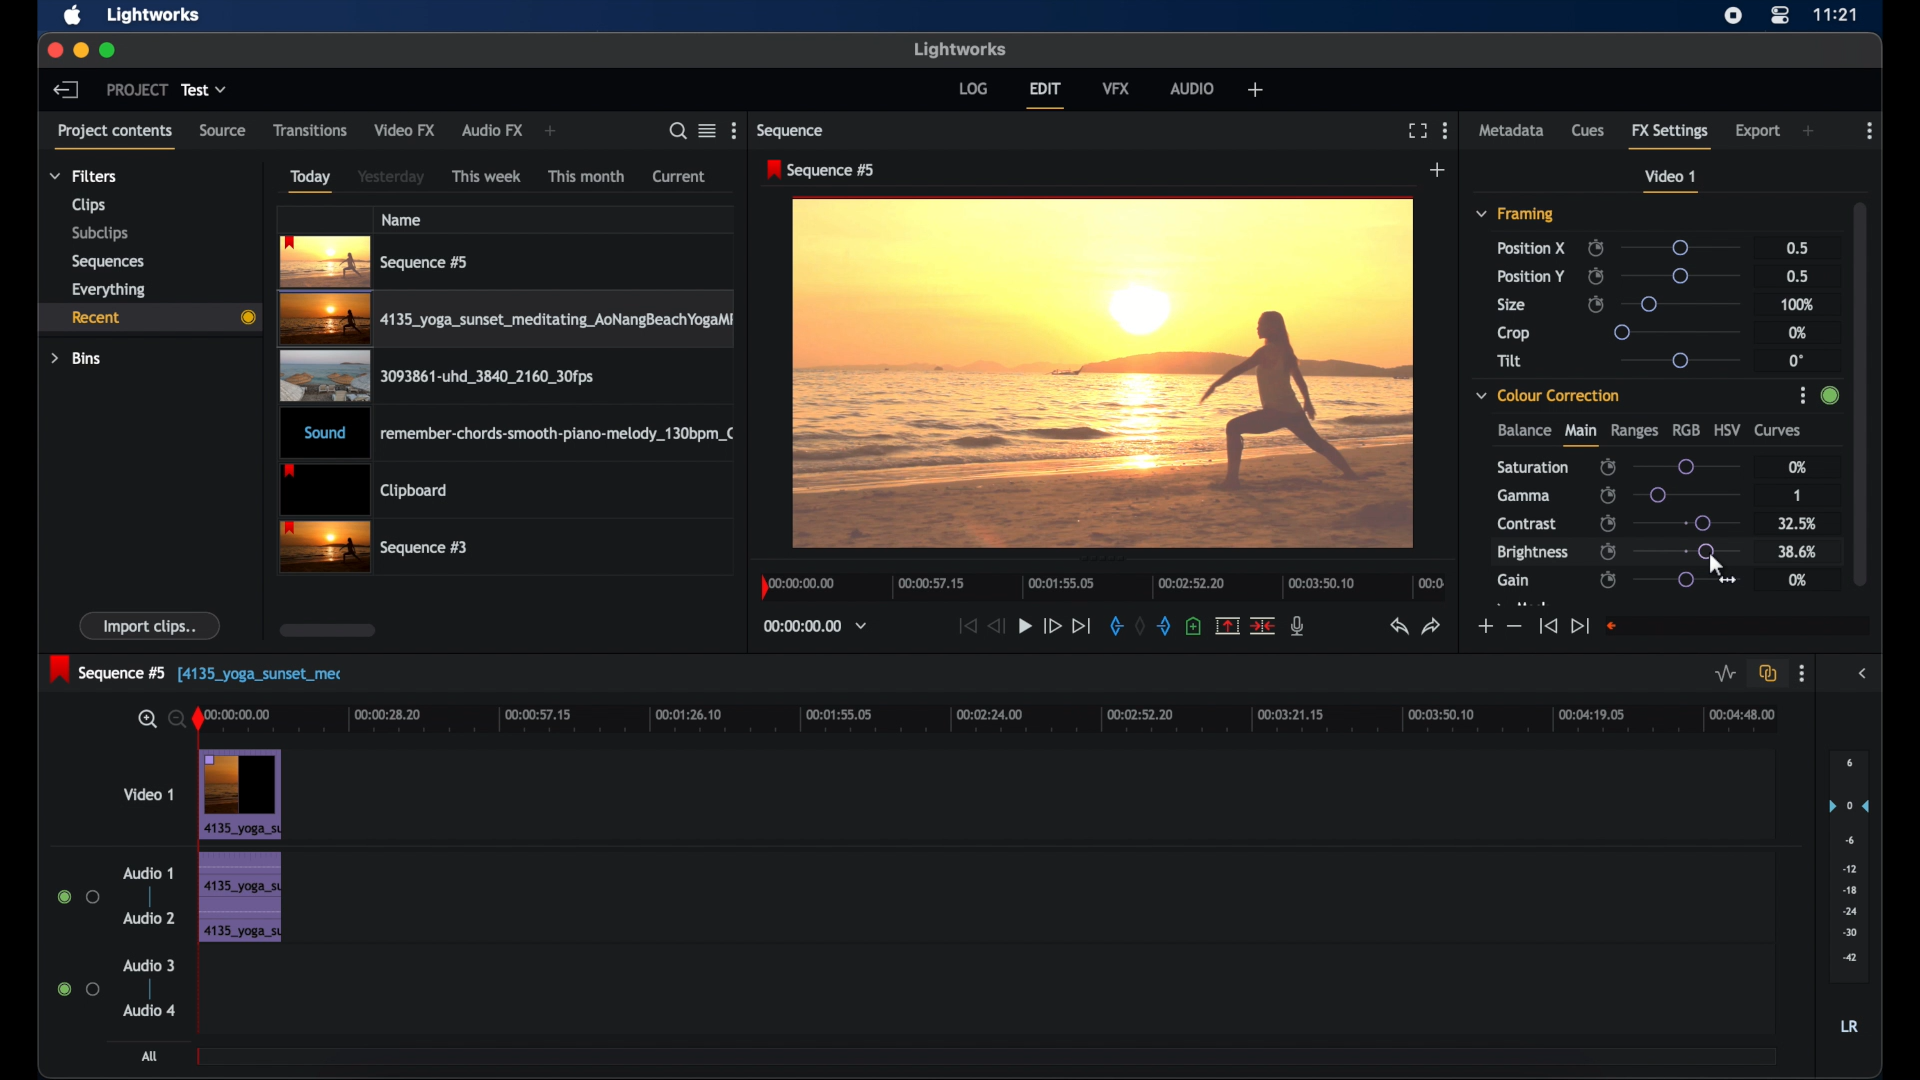 This screenshot has width=1920, height=1080. Describe the element at coordinates (108, 262) in the screenshot. I see `sequences` at that location.